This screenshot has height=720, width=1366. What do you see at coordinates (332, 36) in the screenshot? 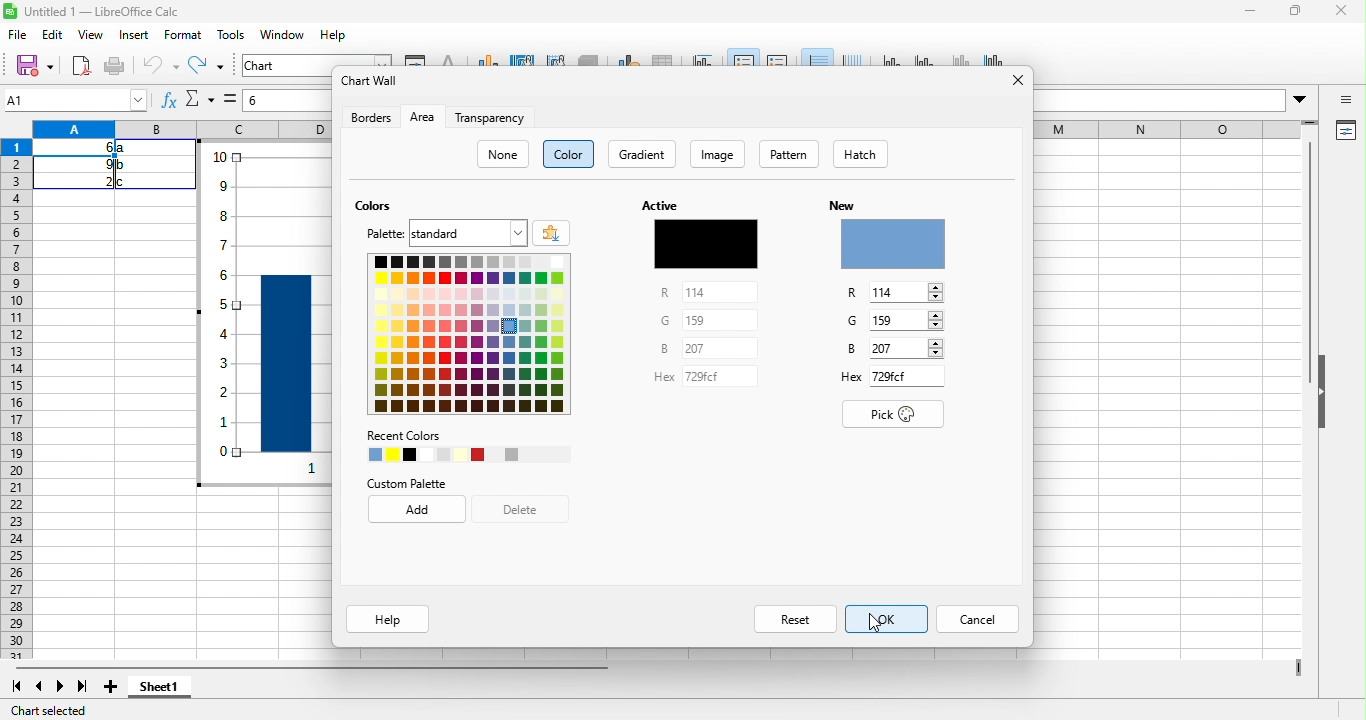
I see `help` at bounding box center [332, 36].